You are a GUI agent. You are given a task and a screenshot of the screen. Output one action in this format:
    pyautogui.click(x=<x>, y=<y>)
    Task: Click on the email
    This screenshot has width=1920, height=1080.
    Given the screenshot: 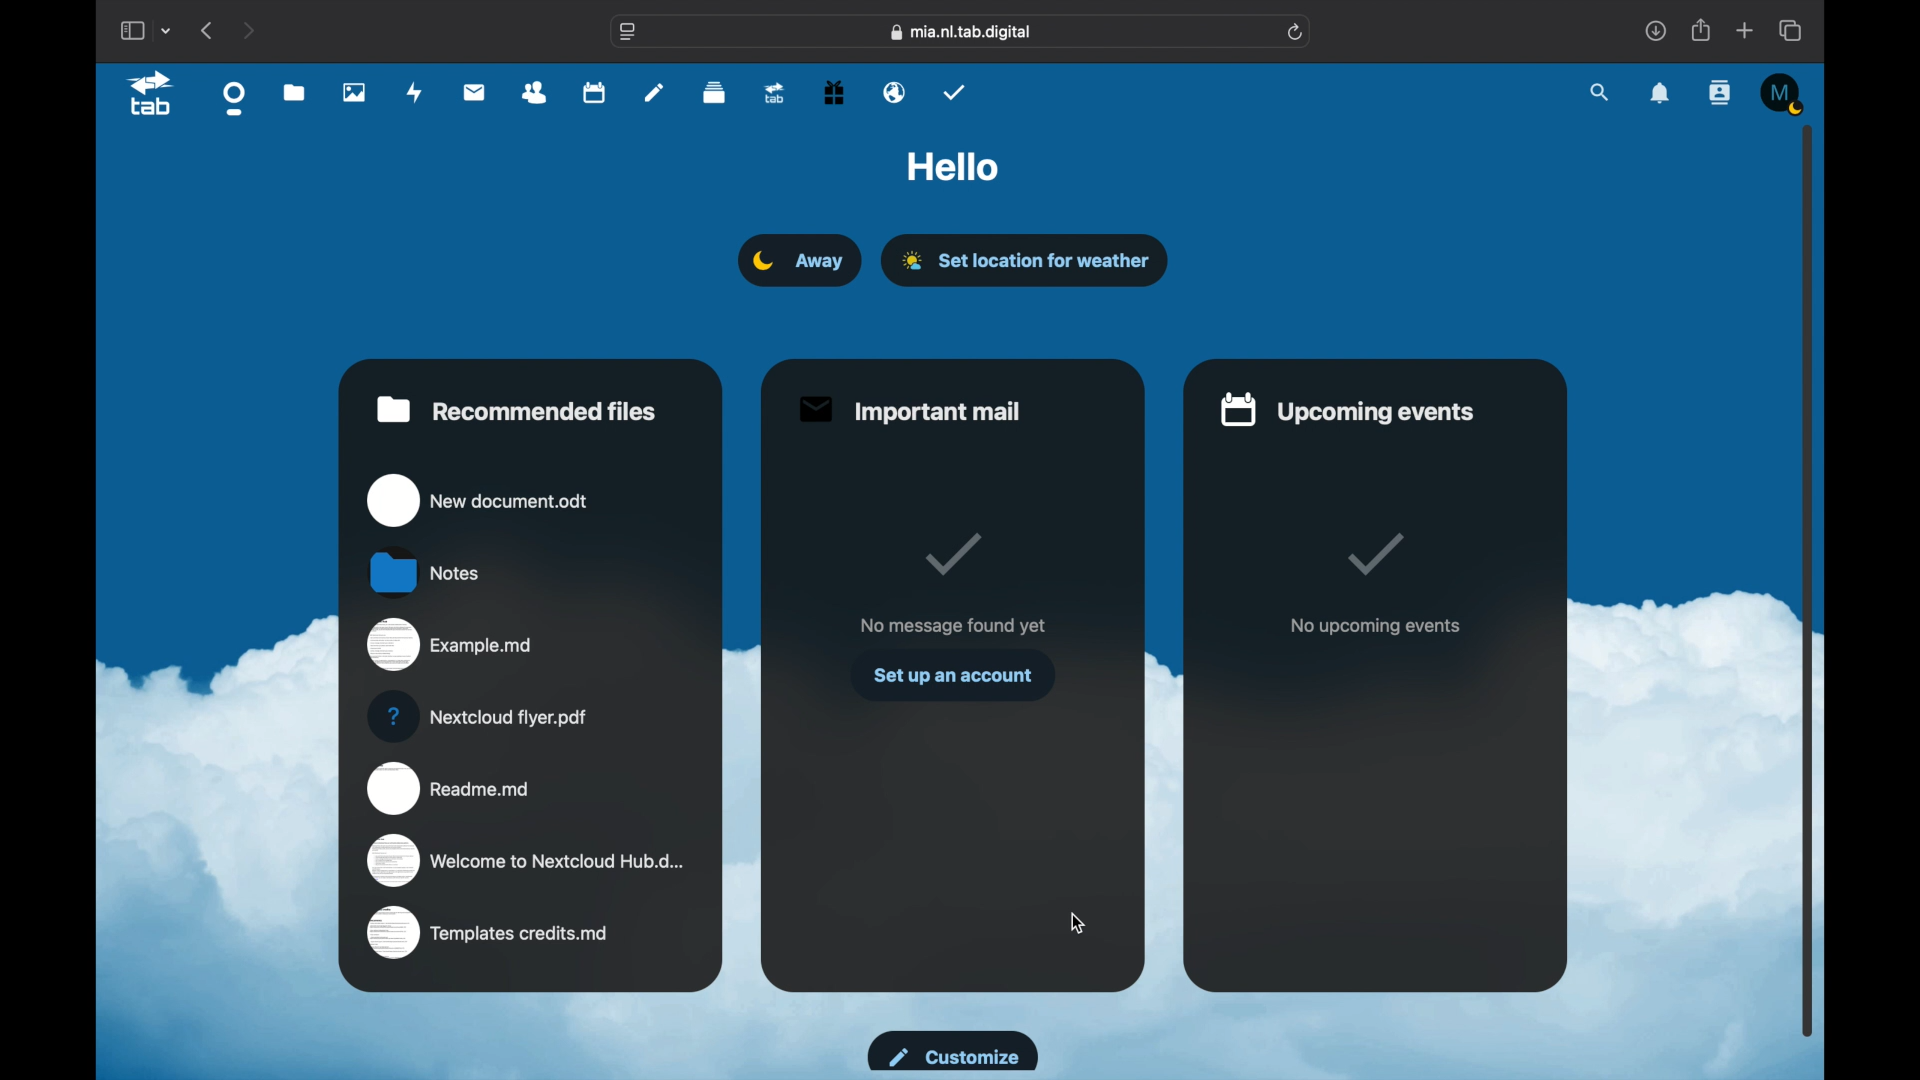 What is the action you would take?
    pyautogui.click(x=895, y=92)
    